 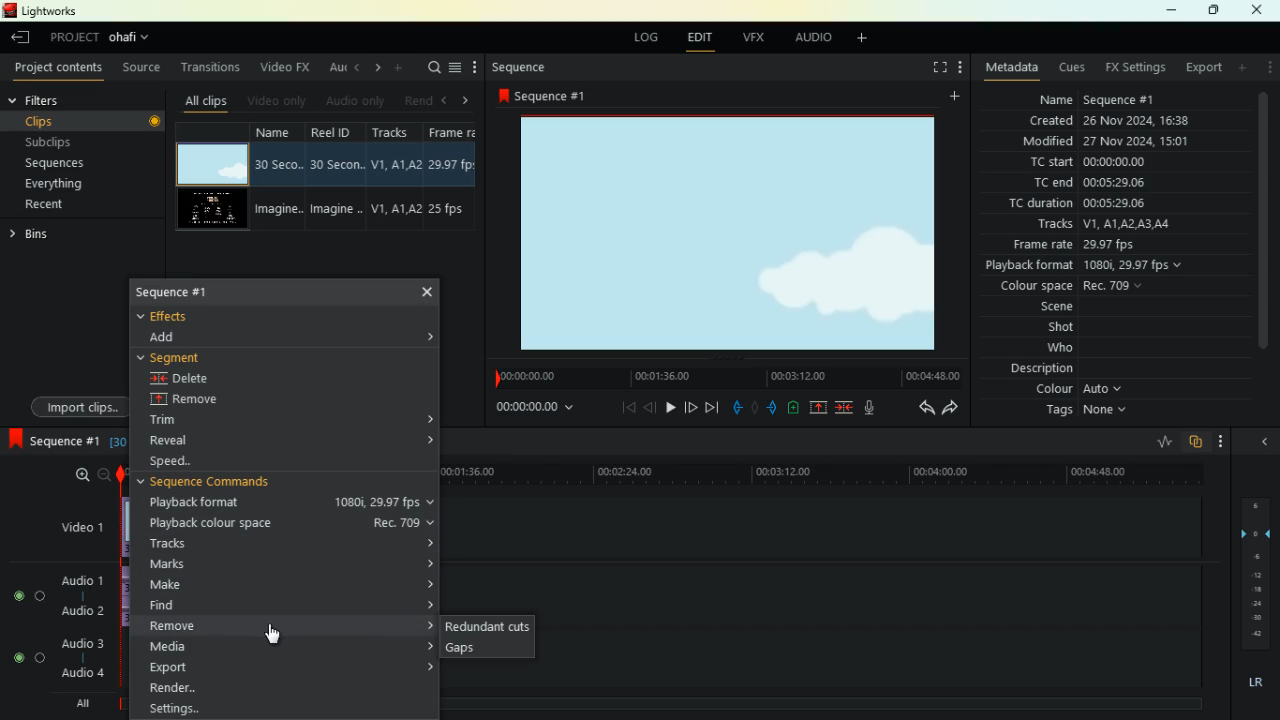 I want to click on more, so click(x=1266, y=69).